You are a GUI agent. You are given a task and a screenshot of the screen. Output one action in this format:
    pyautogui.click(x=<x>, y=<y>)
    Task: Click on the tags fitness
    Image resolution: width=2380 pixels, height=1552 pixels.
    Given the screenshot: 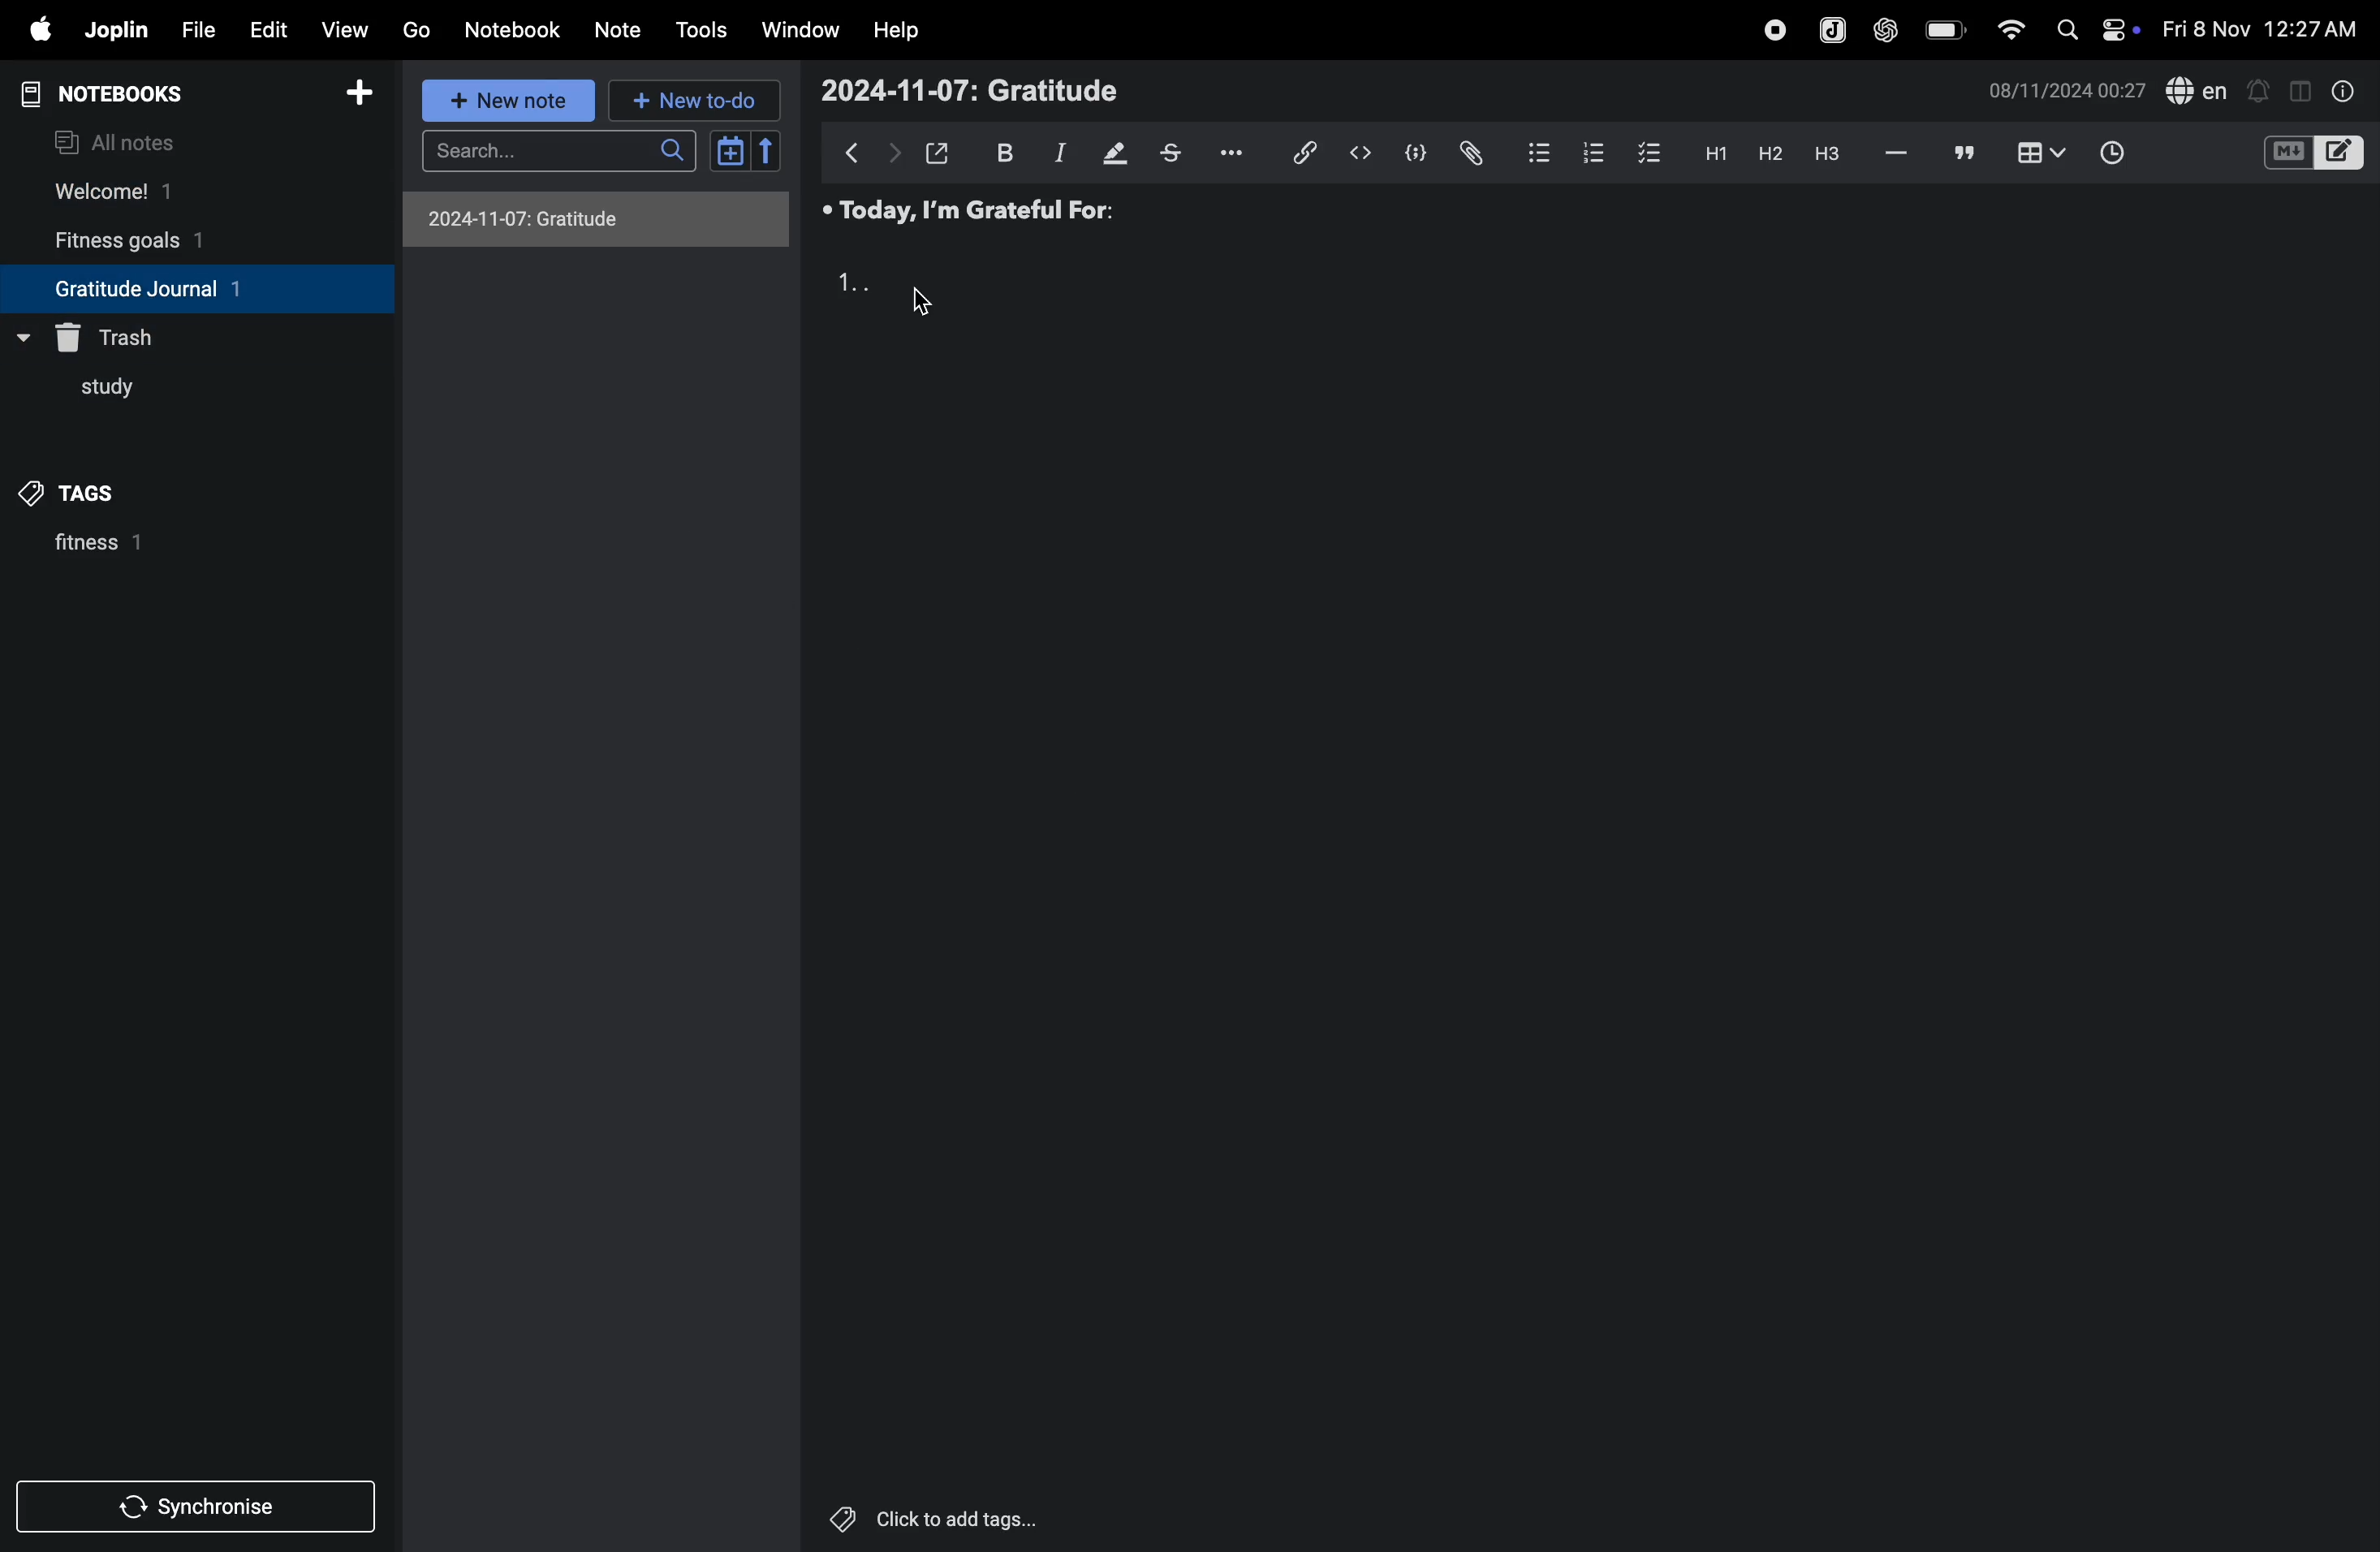 What is the action you would take?
    pyautogui.click(x=85, y=493)
    